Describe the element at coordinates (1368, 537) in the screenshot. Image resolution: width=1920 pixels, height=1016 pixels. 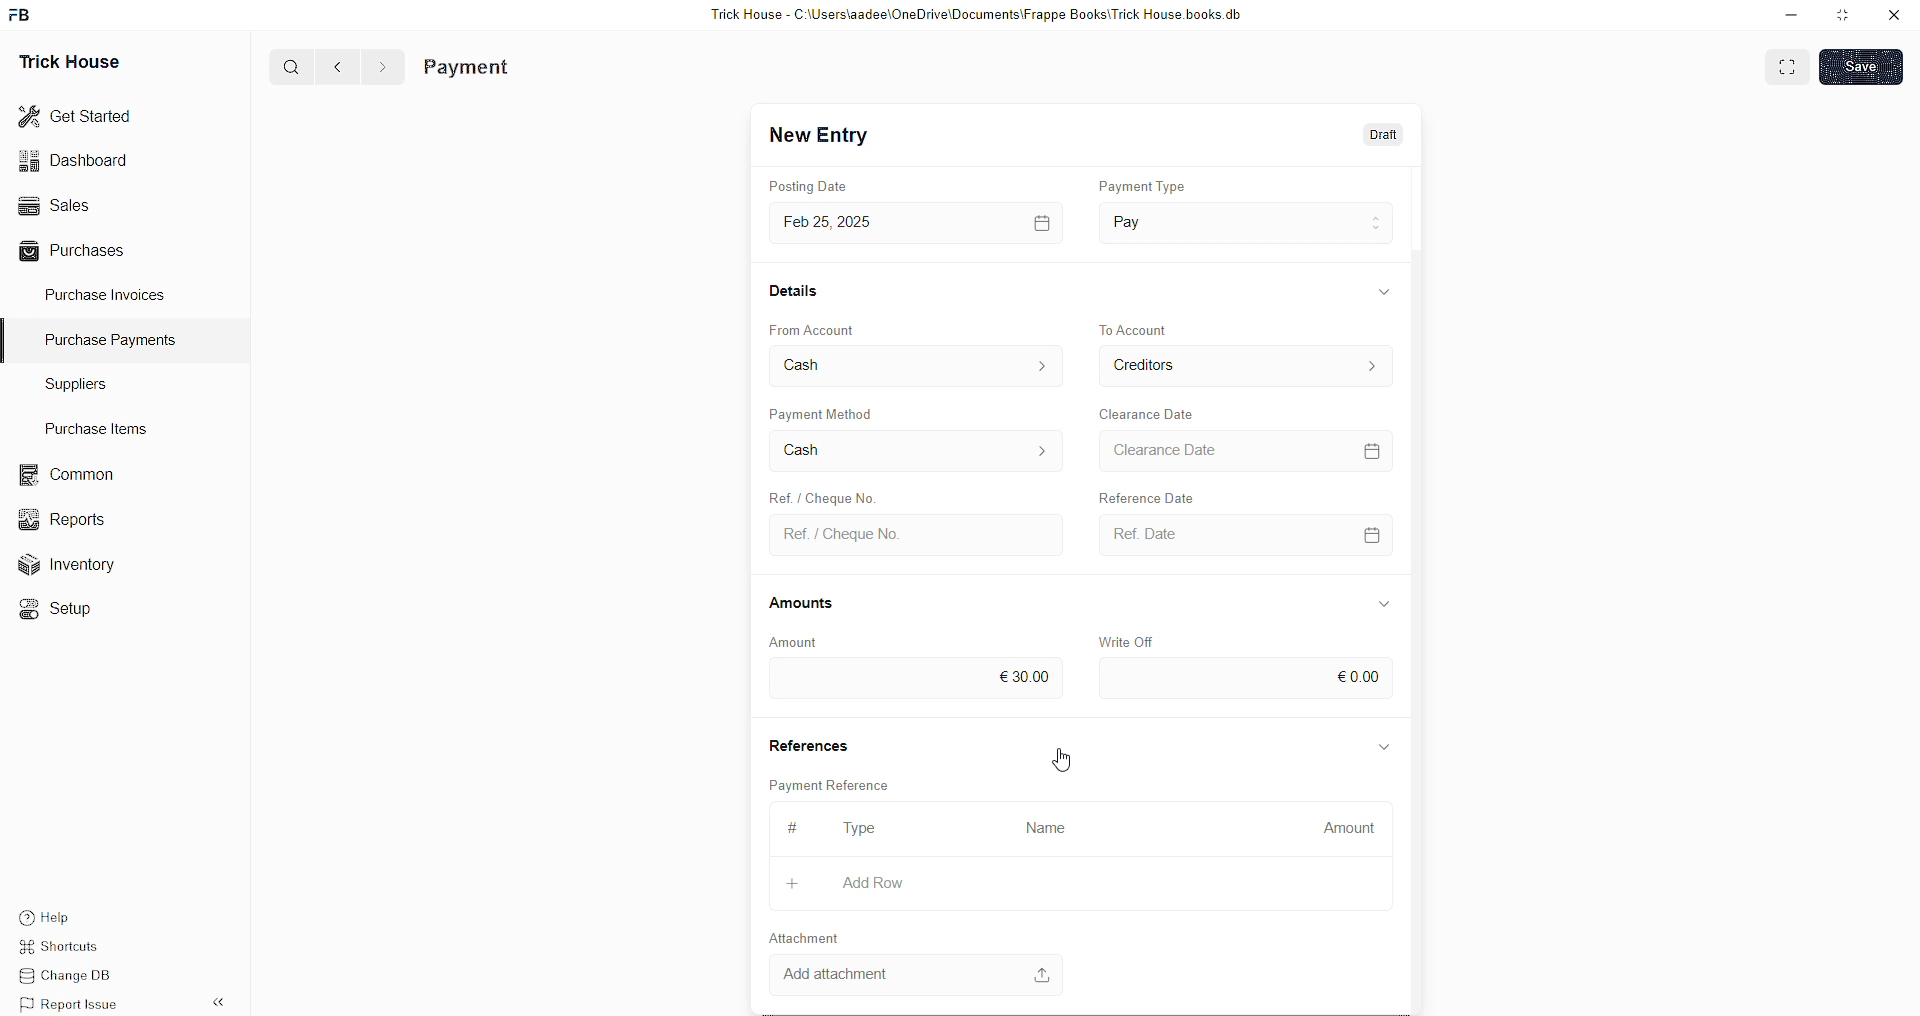
I see `calendar` at that location.